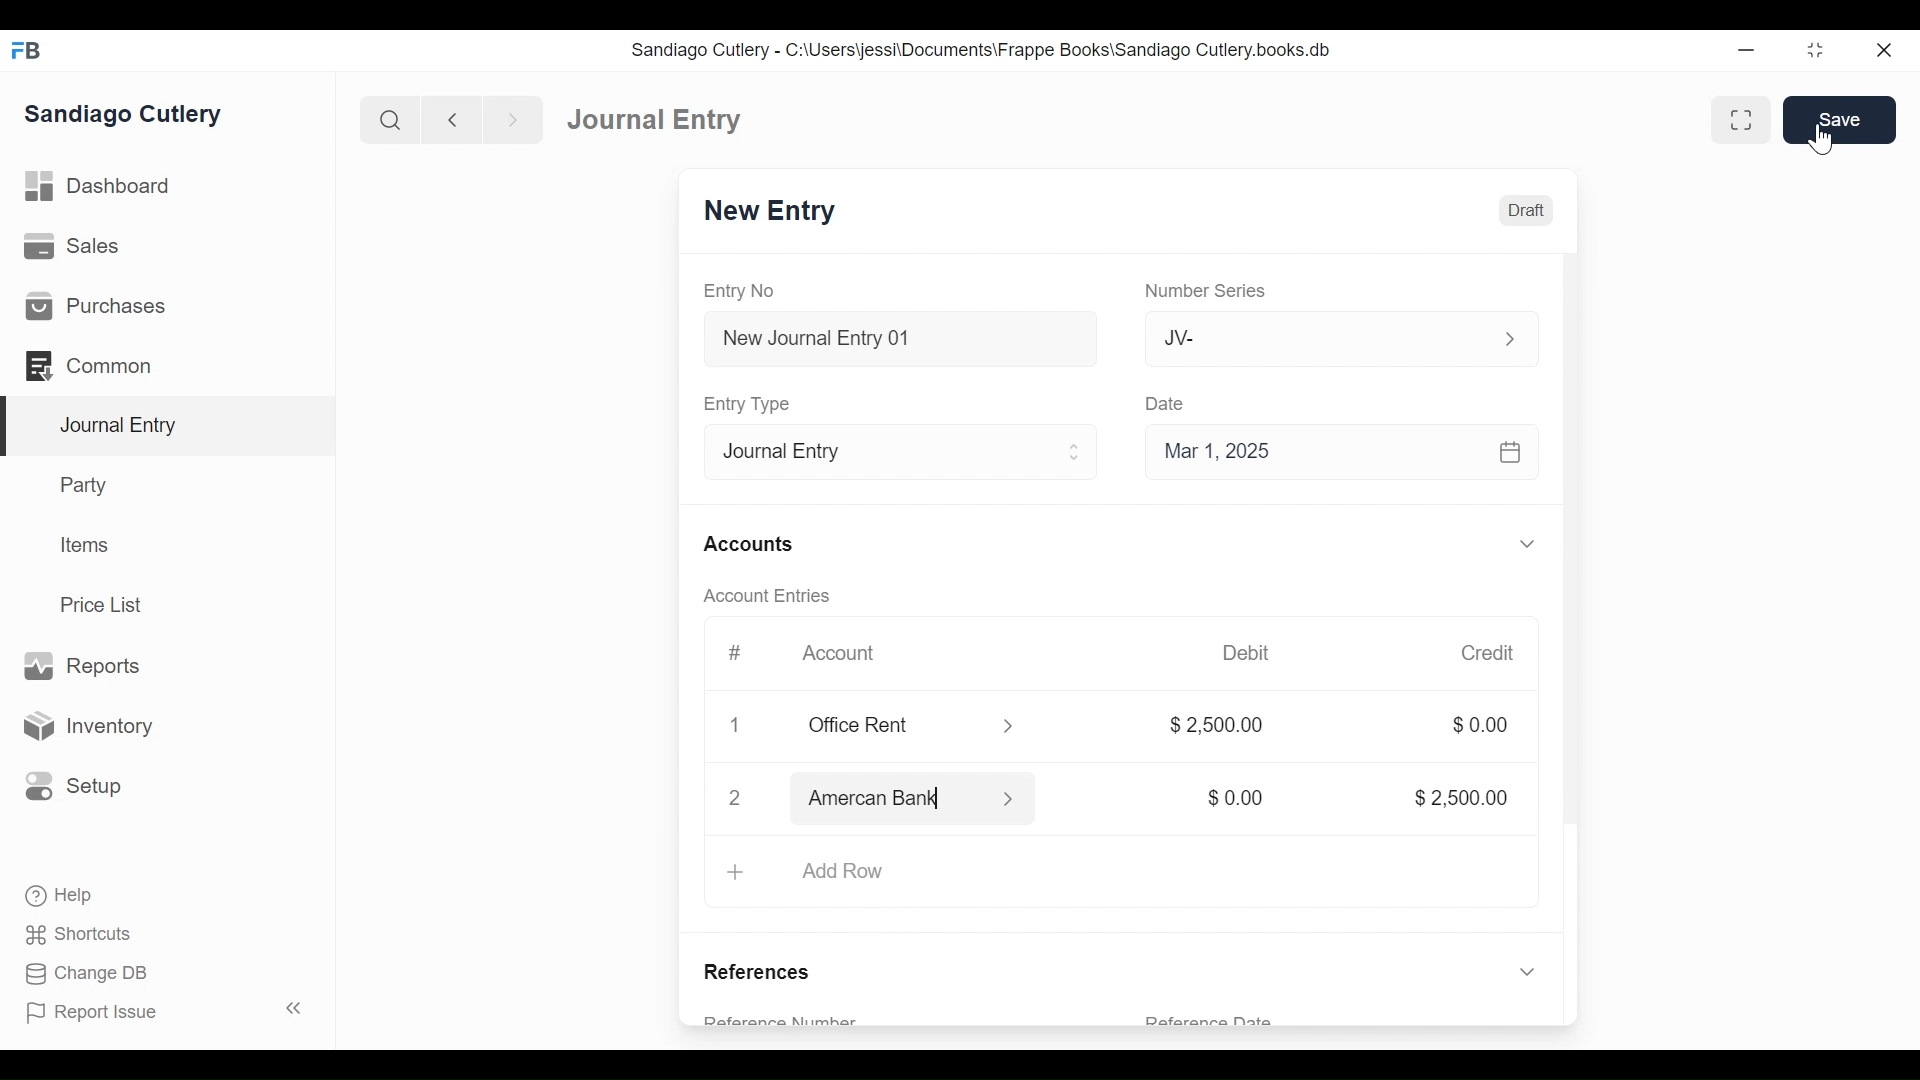 The width and height of the screenshot is (1920, 1080). Describe the element at coordinates (1488, 653) in the screenshot. I see `Credit` at that location.